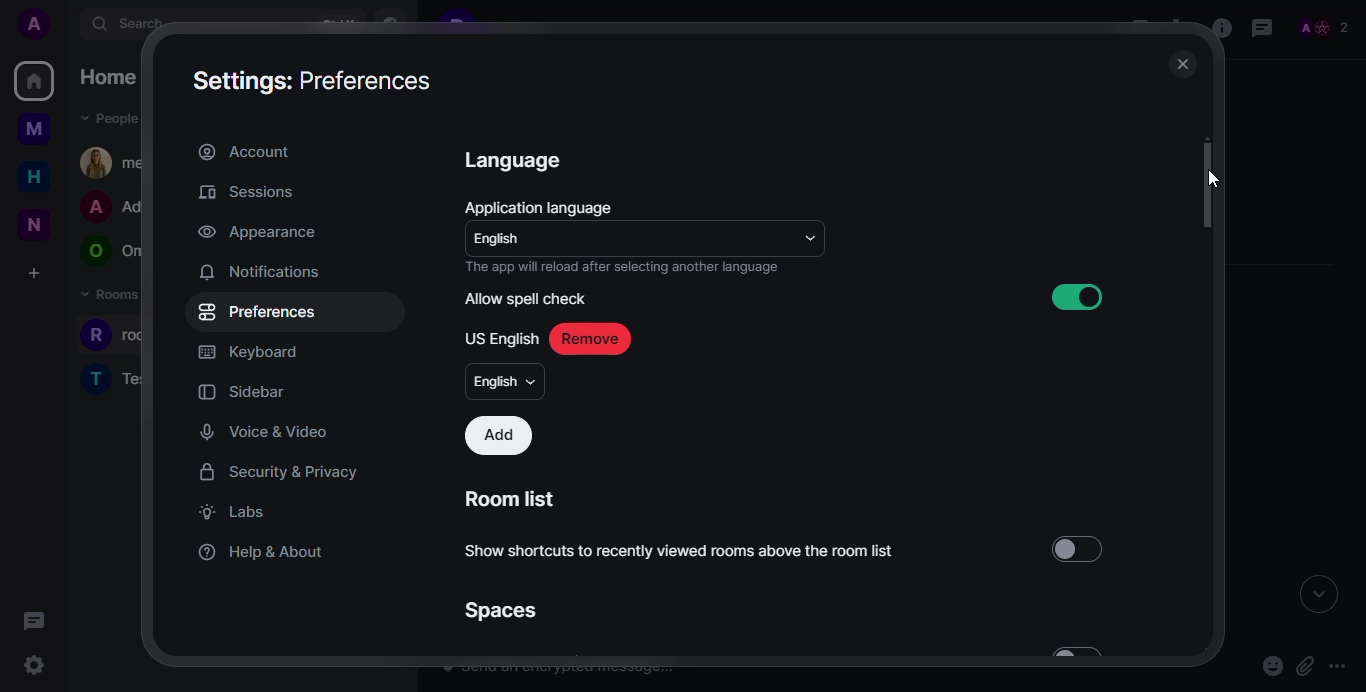  I want to click on add, so click(499, 436).